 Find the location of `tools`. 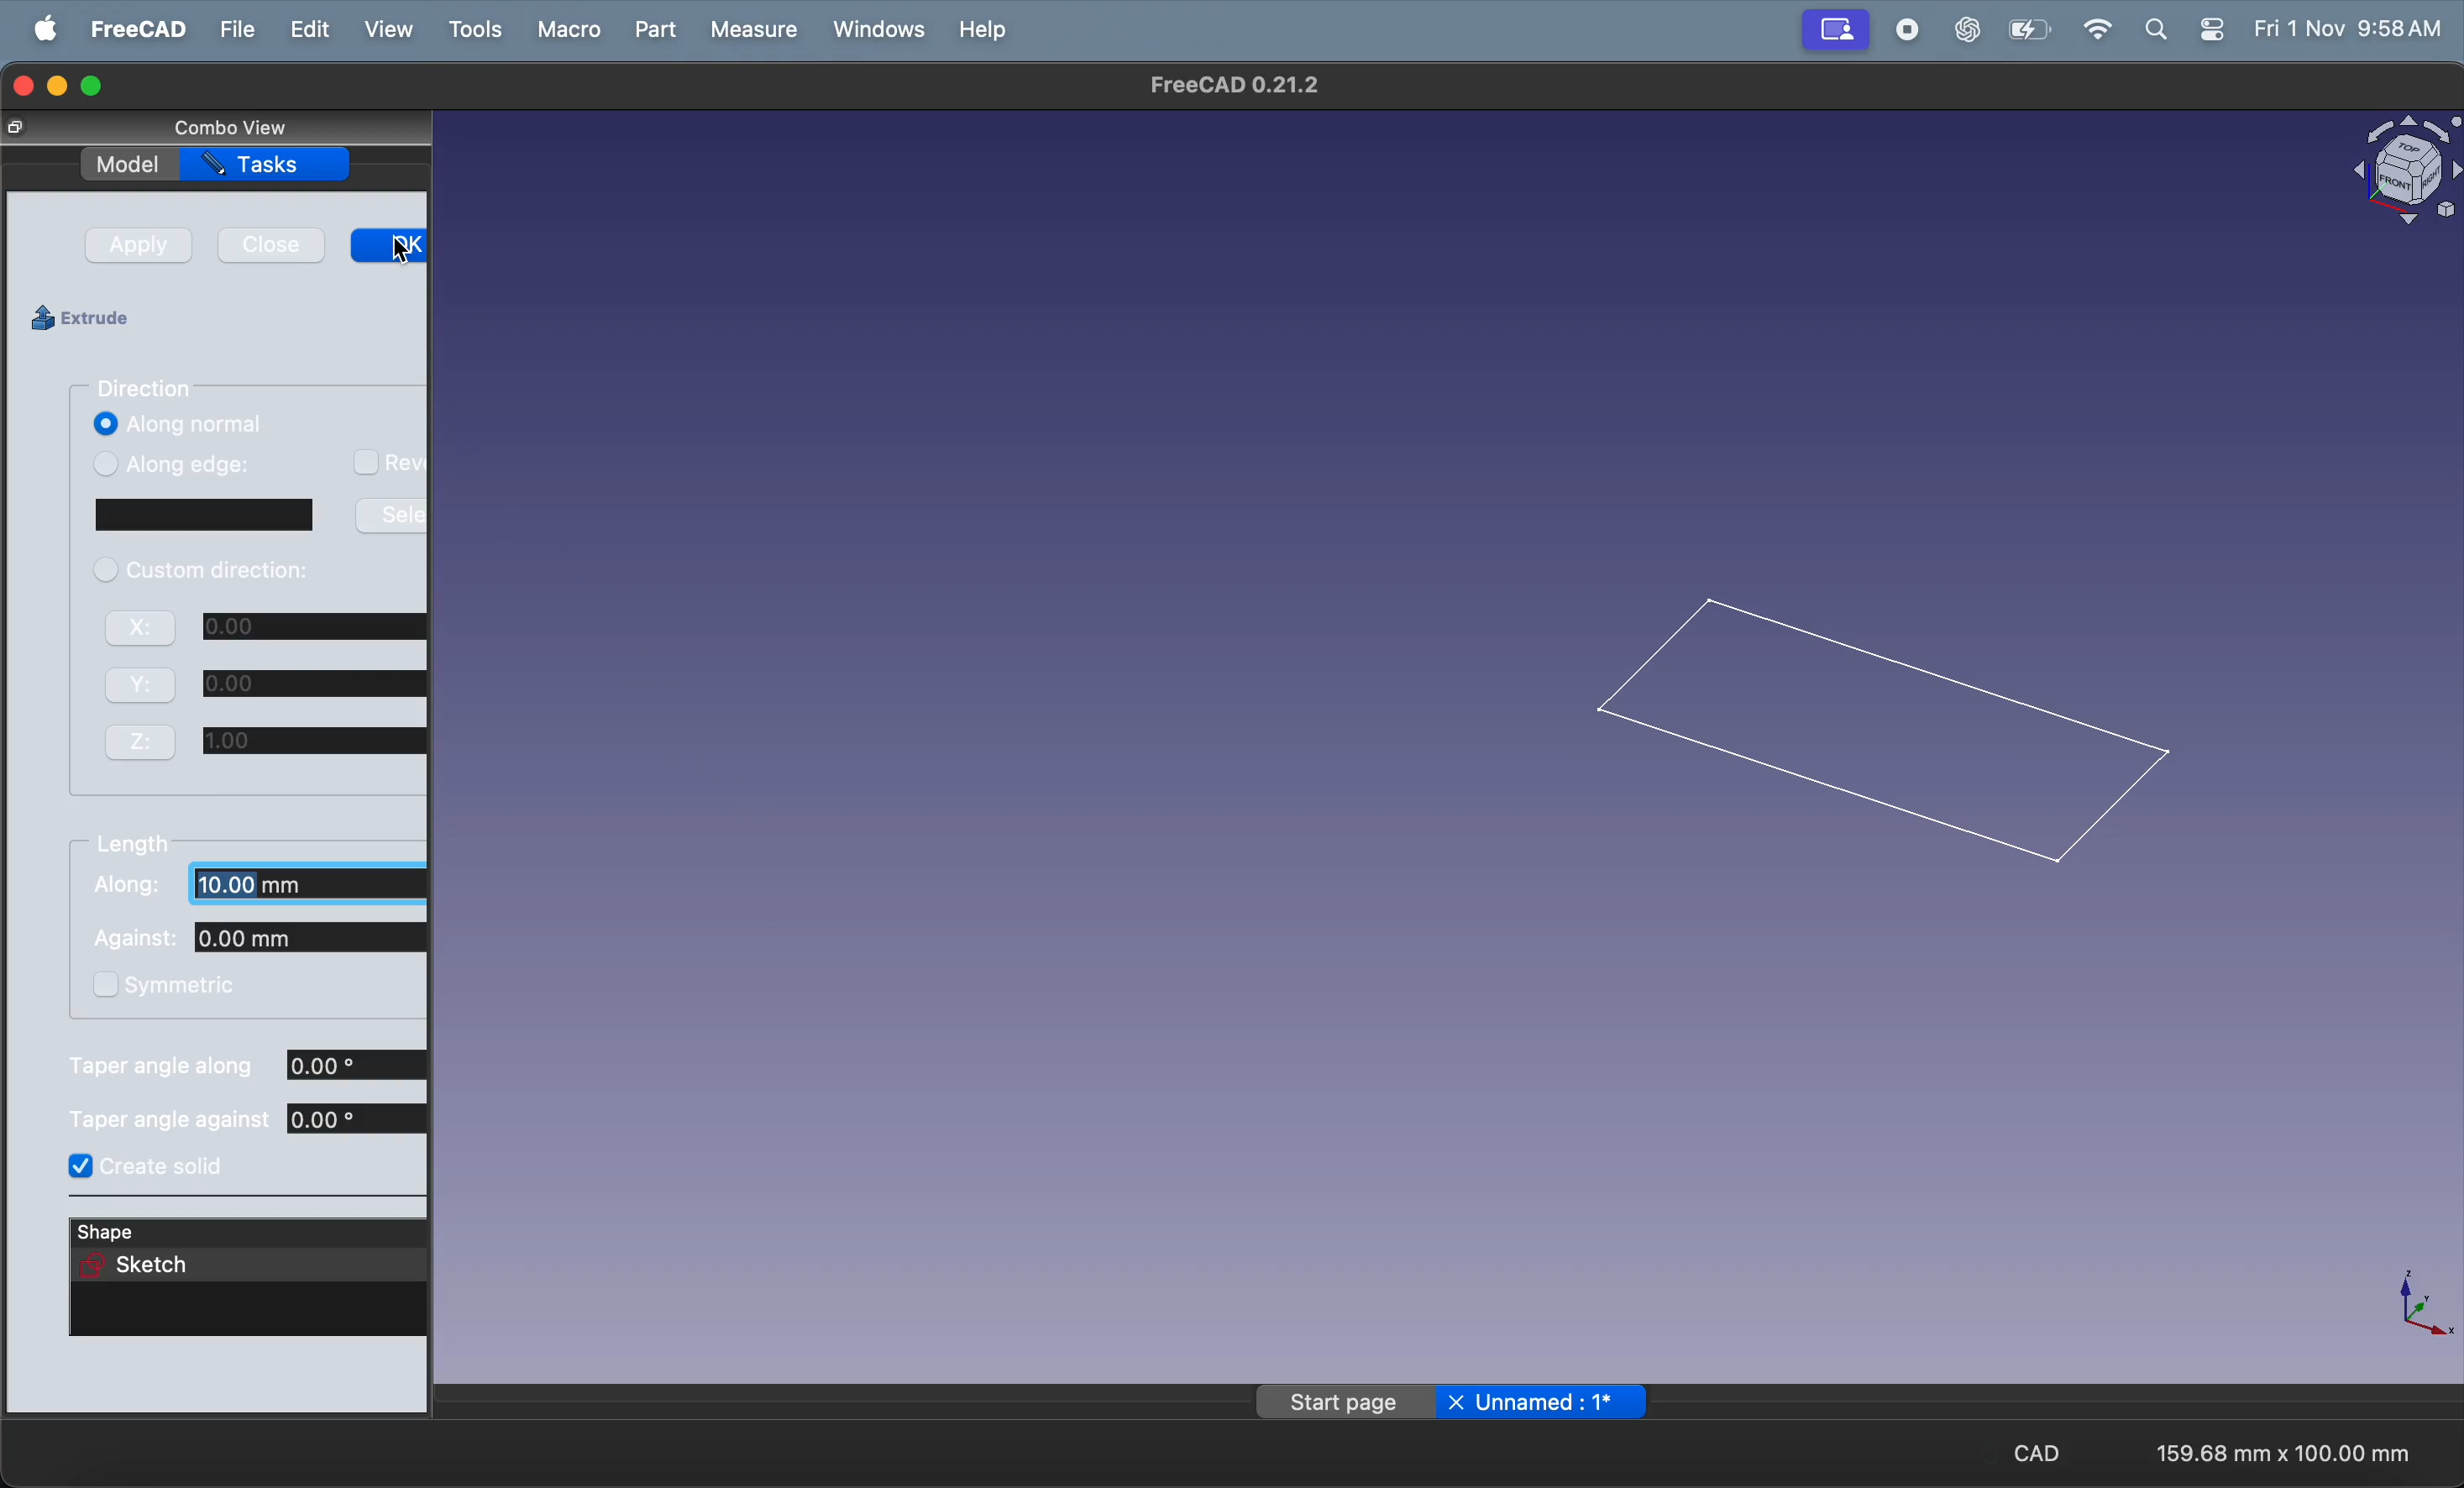

tools is located at coordinates (467, 29).